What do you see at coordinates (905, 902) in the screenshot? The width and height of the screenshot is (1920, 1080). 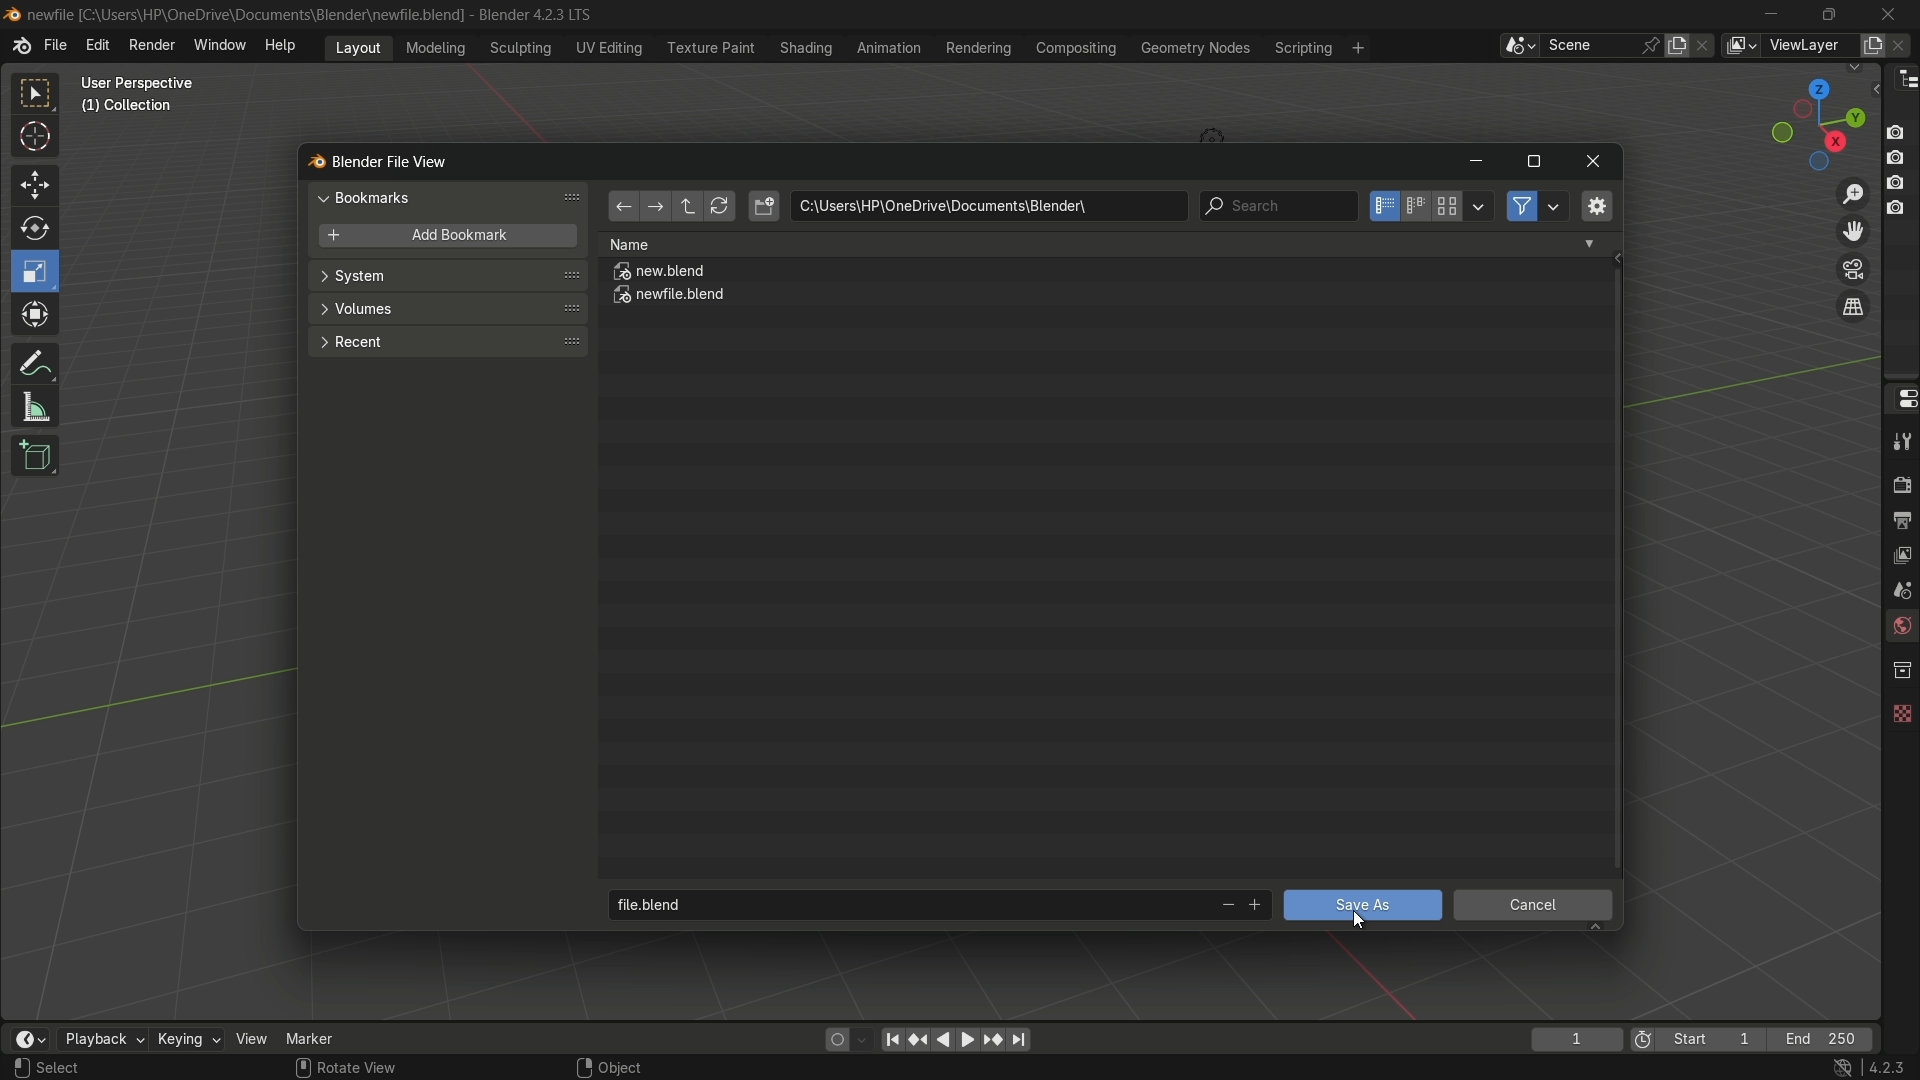 I see `file.blend` at bounding box center [905, 902].